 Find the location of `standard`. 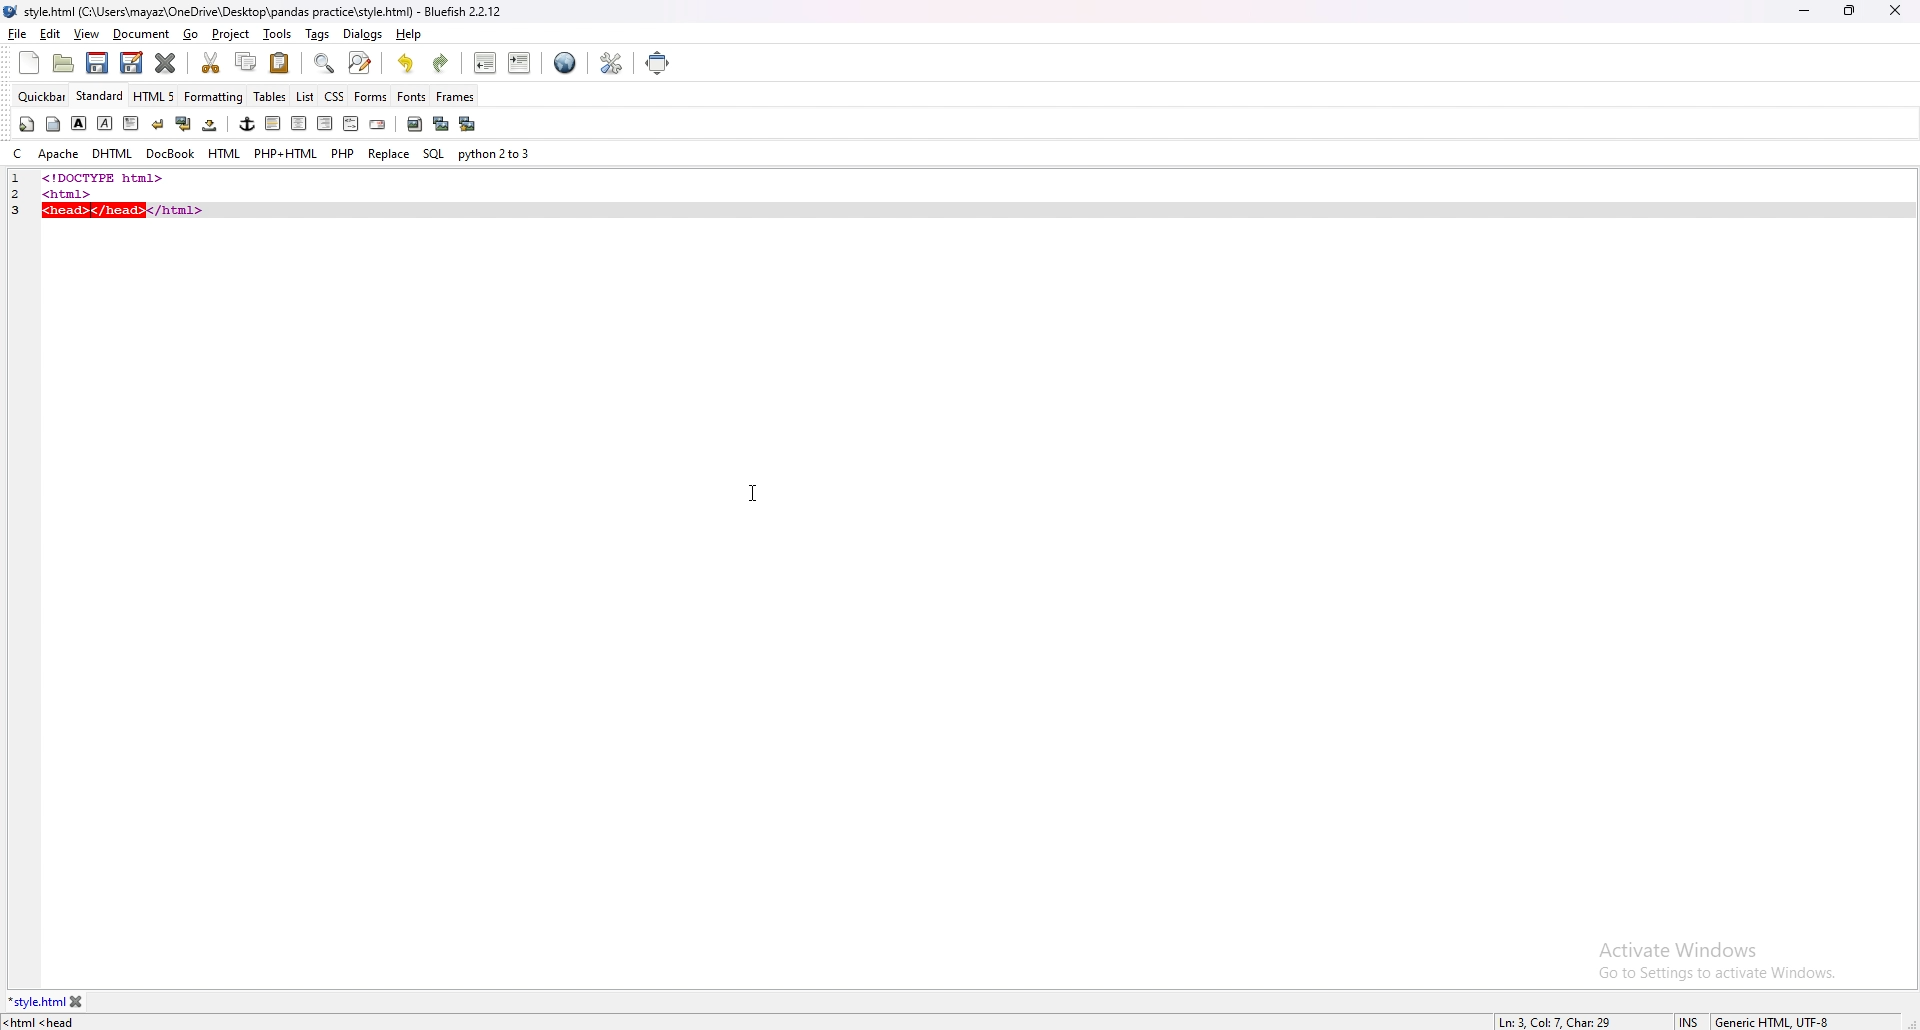

standard is located at coordinates (101, 96).